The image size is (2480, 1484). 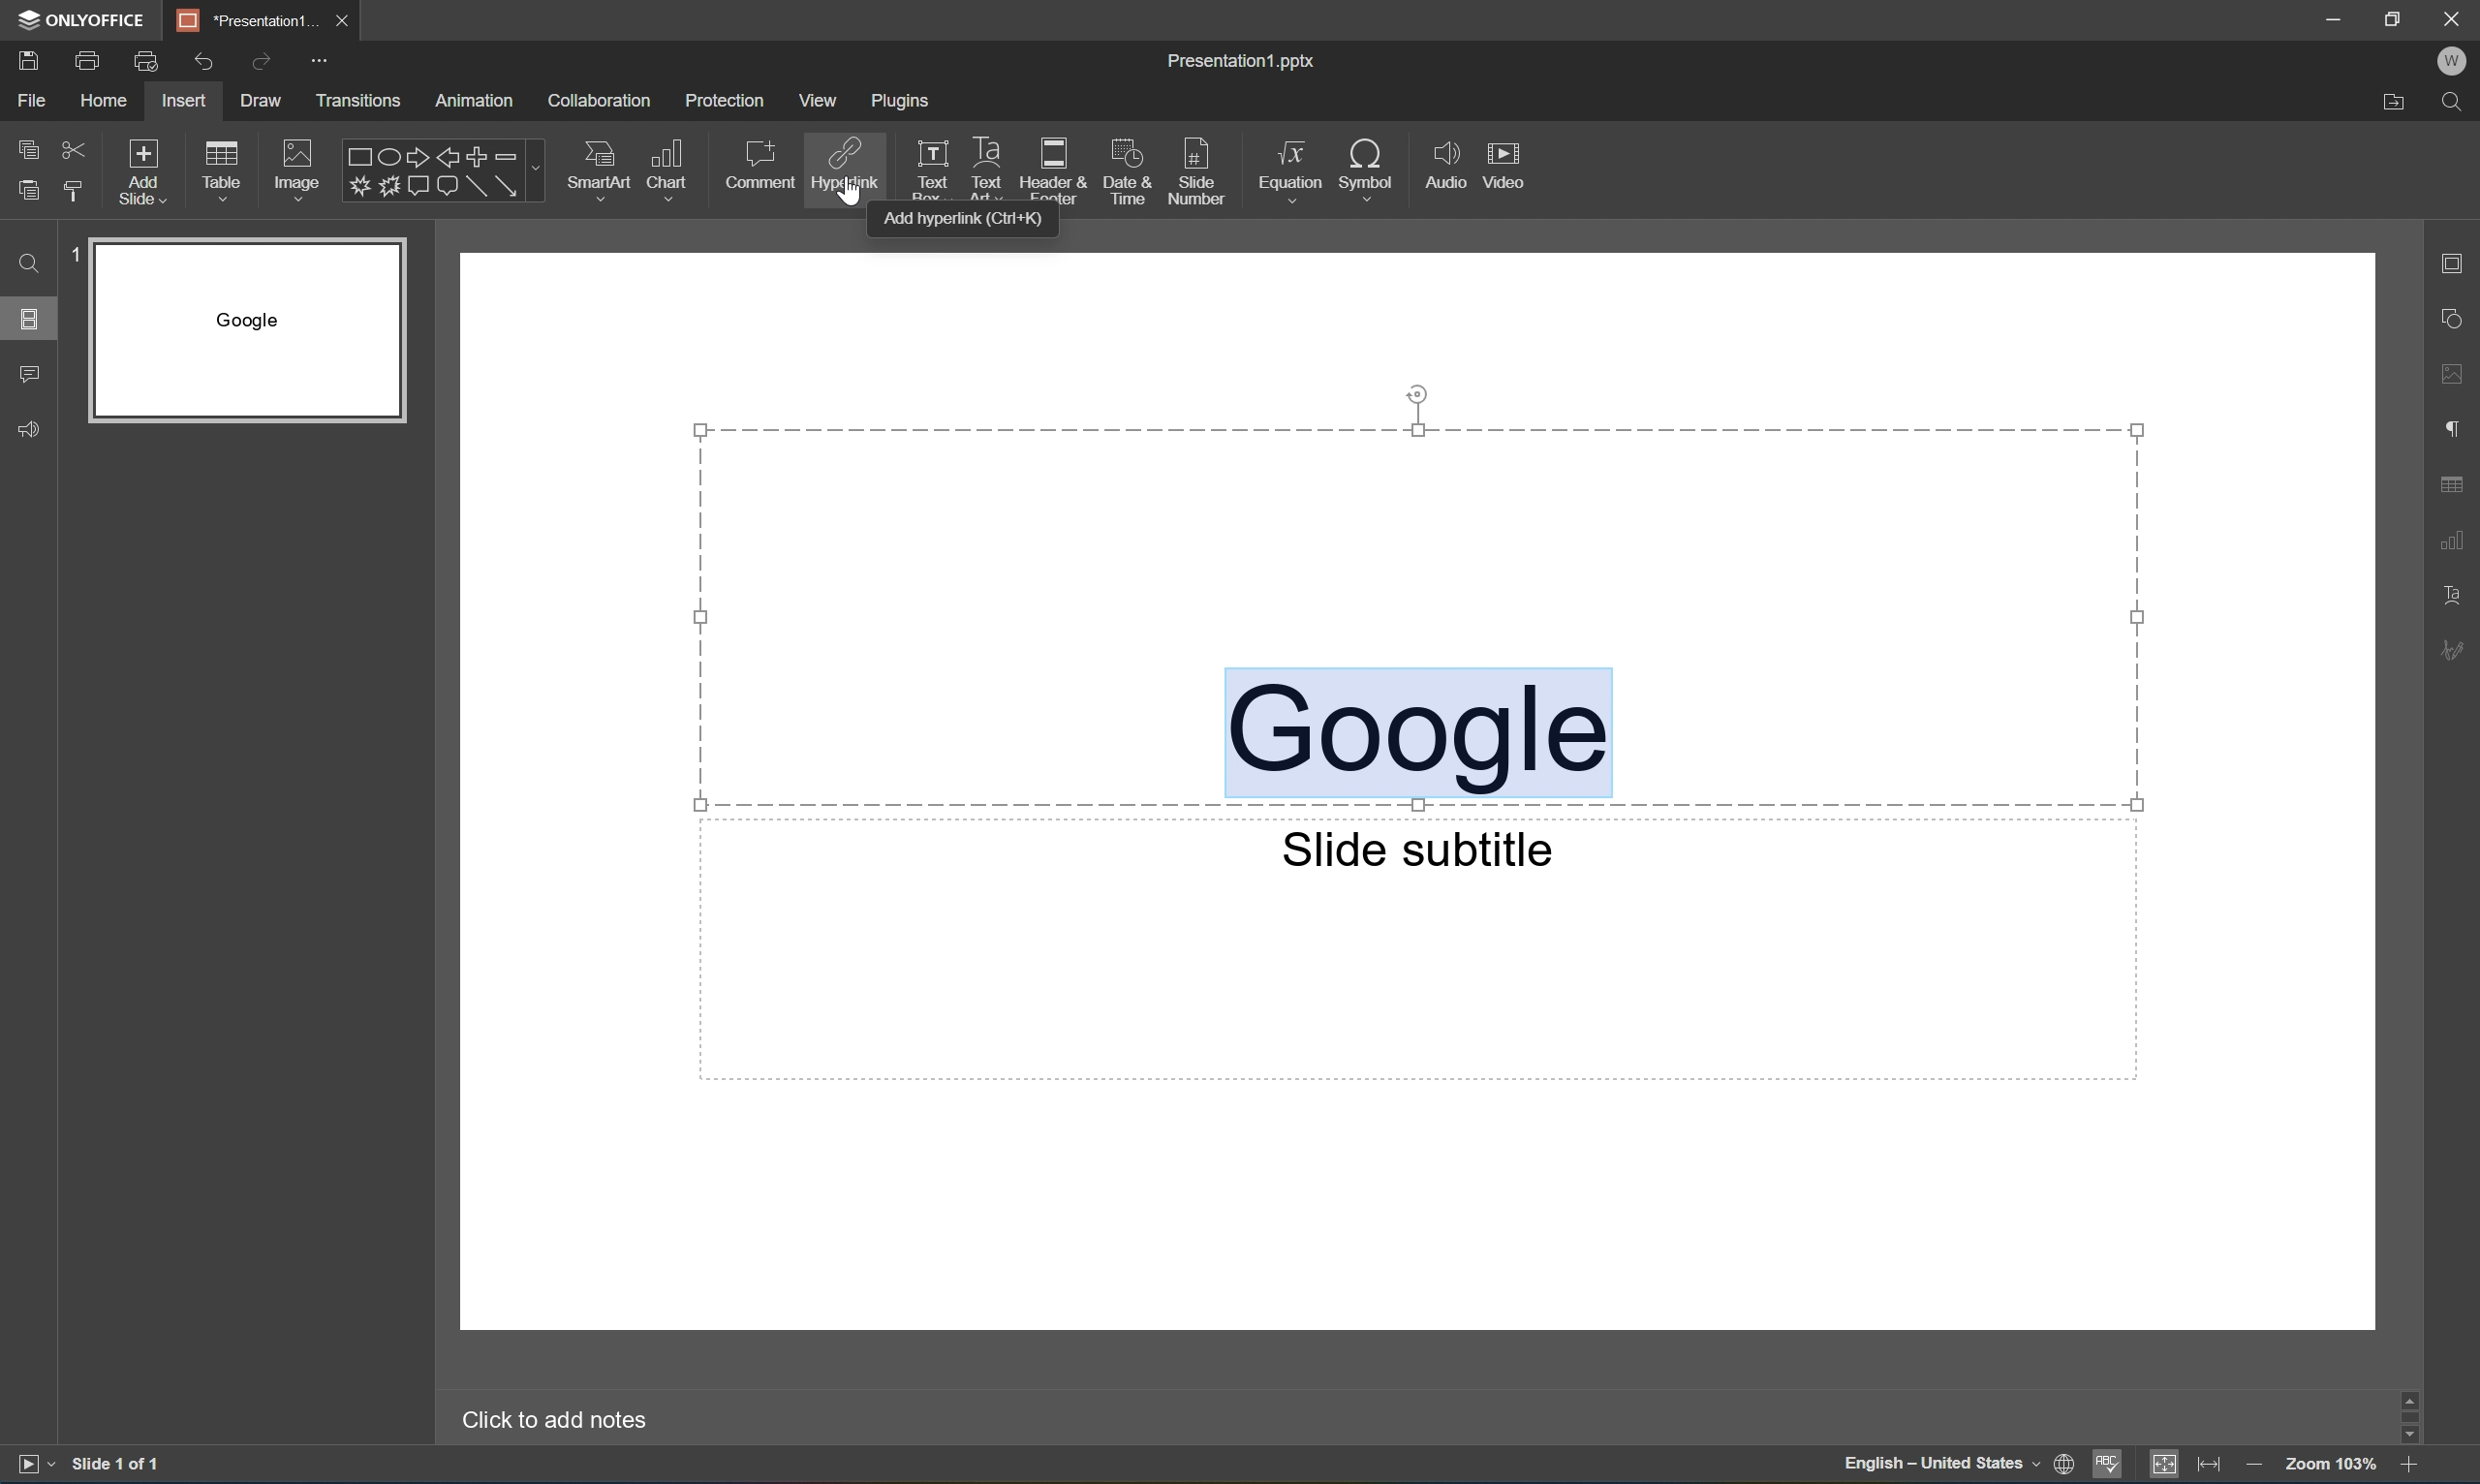 What do you see at coordinates (547, 1422) in the screenshot?
I see `Click to add notes` at bounding box center [547, 1422].